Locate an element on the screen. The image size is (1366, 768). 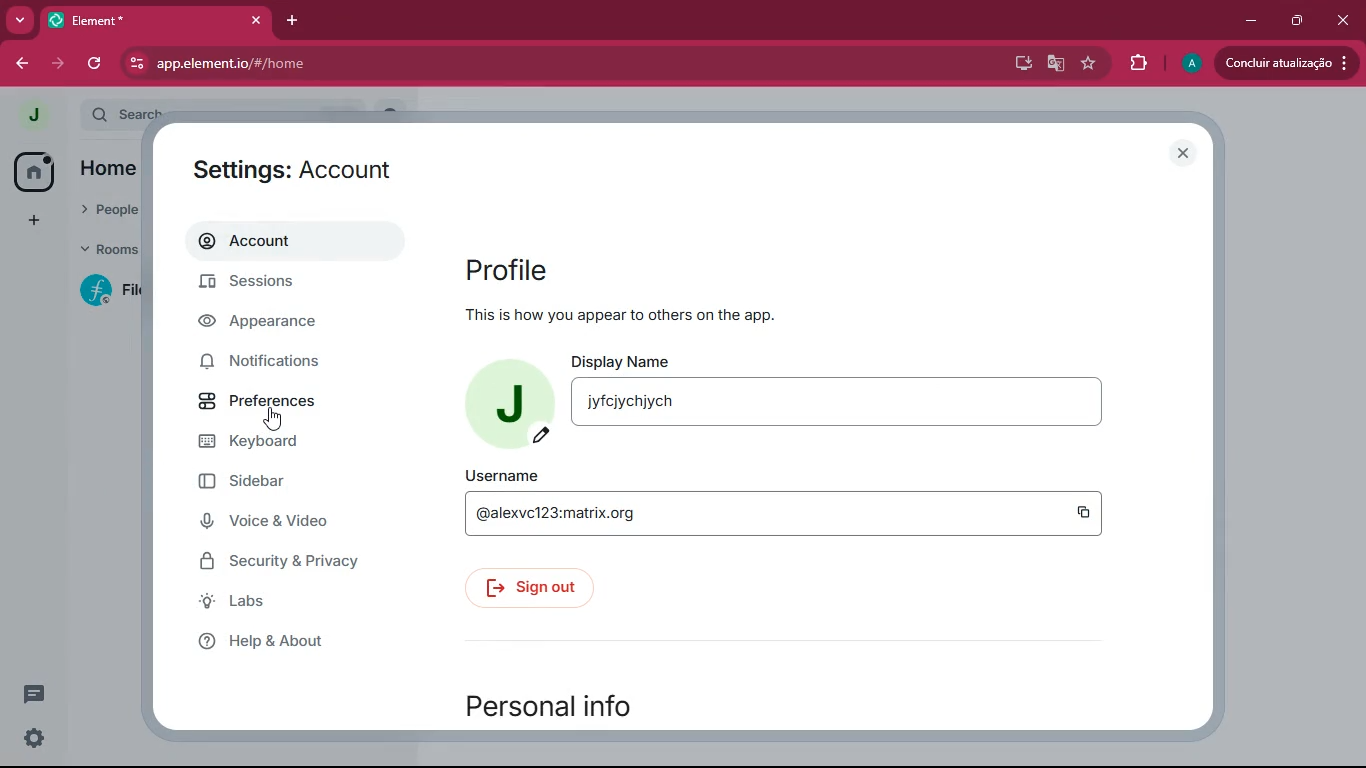
minimize is located at coordinates (1253, 22).